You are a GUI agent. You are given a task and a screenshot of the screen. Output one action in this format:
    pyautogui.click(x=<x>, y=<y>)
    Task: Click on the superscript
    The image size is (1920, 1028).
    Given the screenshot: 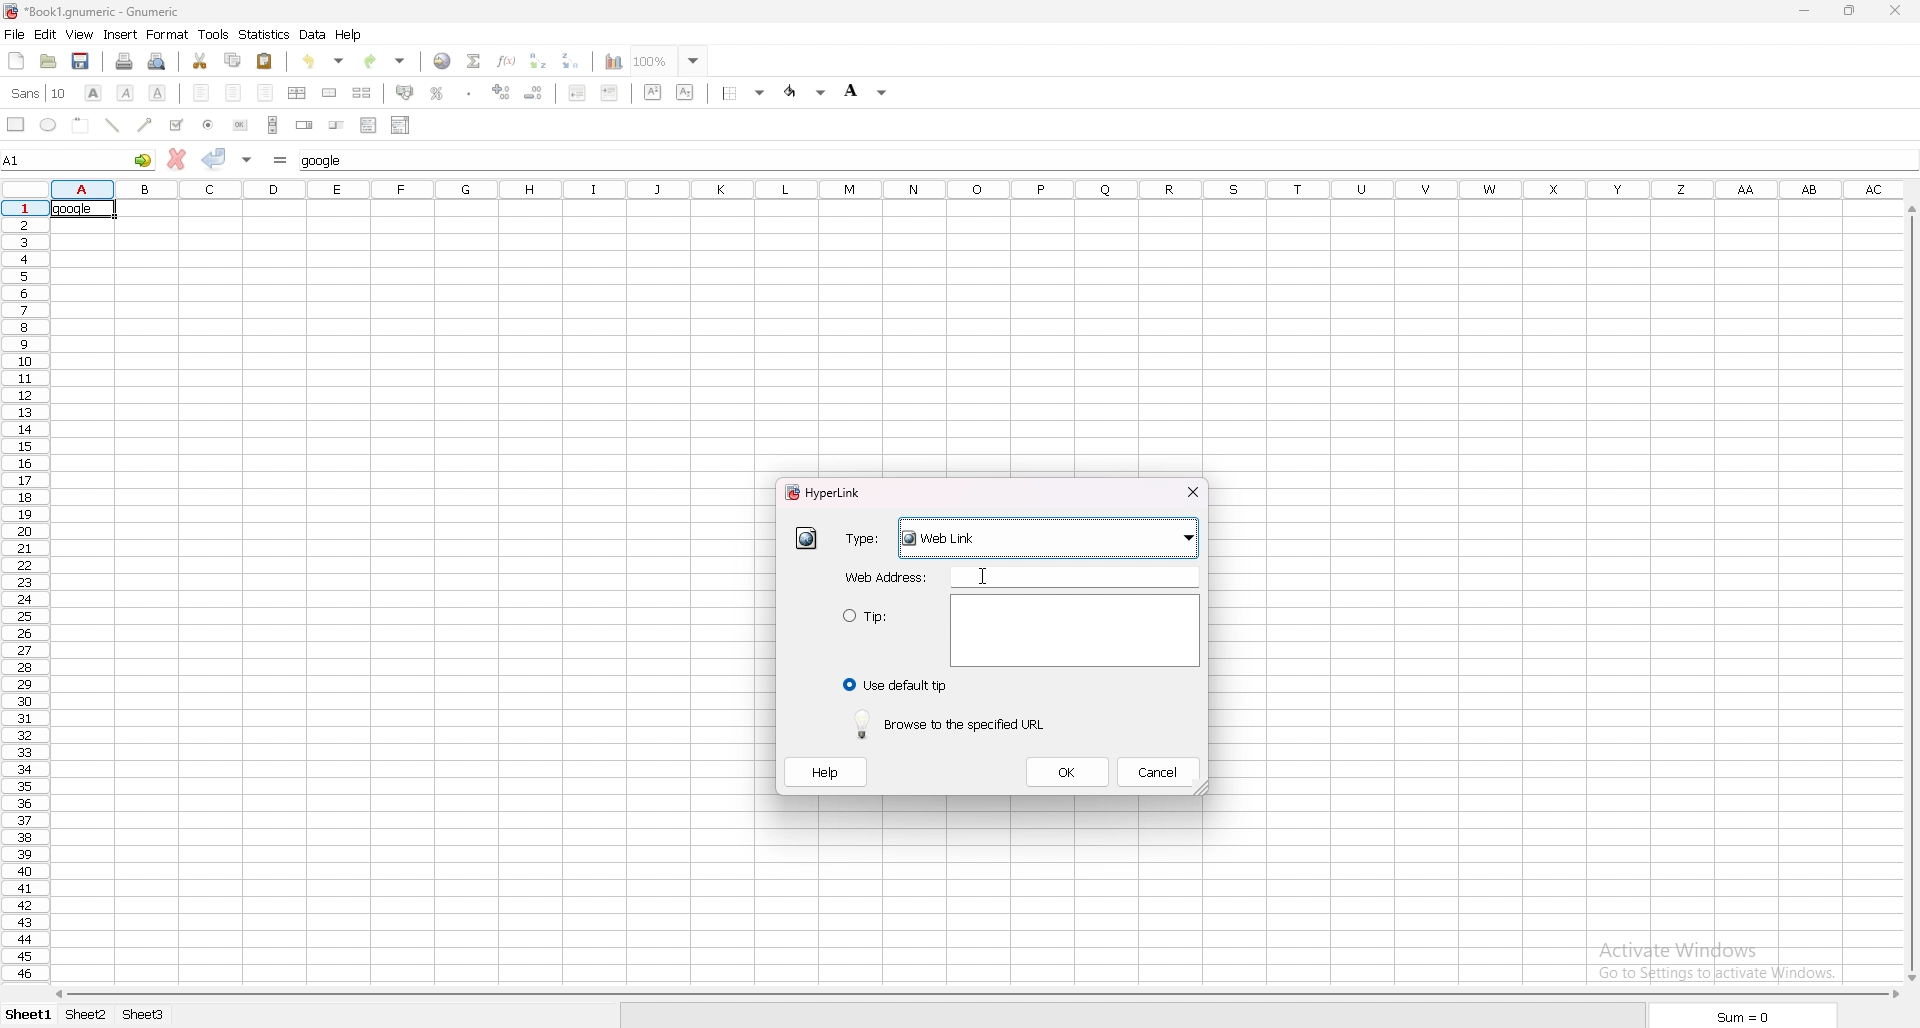 What is the action you would take?
    pyautogui.click(x=654, y=92)
    